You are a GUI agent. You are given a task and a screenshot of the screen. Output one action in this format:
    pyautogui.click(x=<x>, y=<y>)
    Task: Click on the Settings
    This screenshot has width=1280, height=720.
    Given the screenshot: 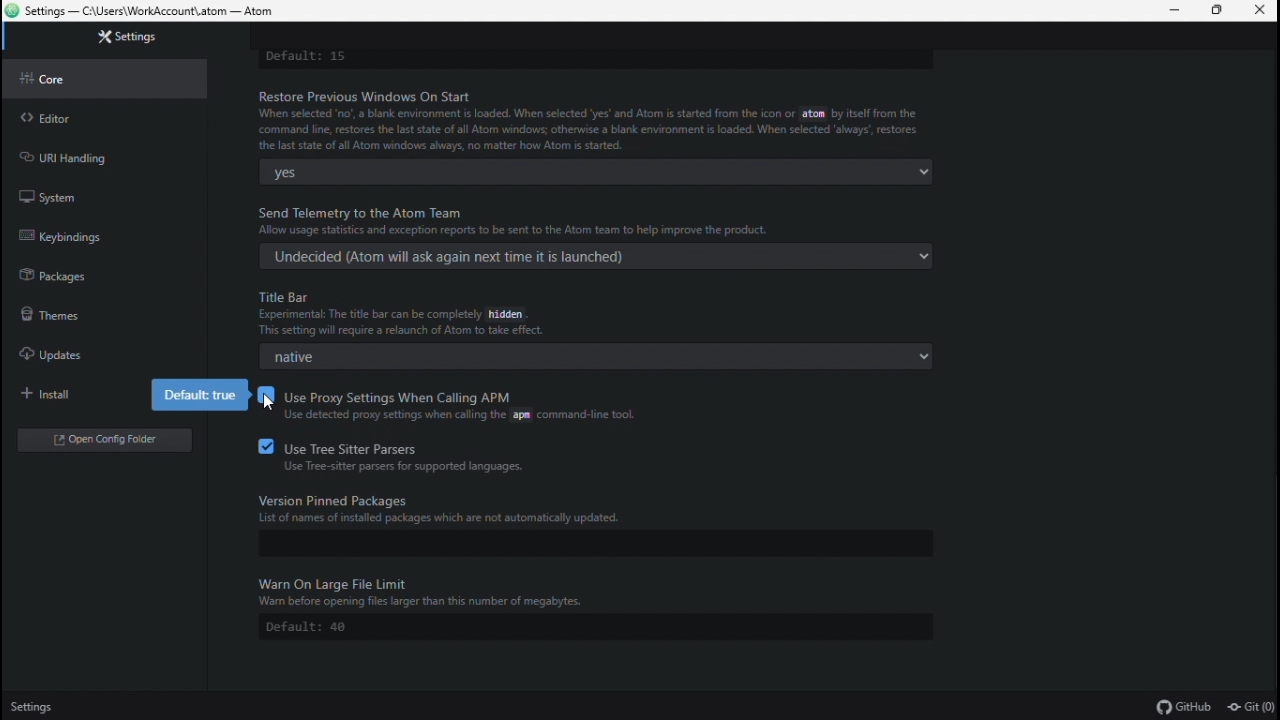 What is the action you would take?
    pyautogui.click(x=117, y=38)
    